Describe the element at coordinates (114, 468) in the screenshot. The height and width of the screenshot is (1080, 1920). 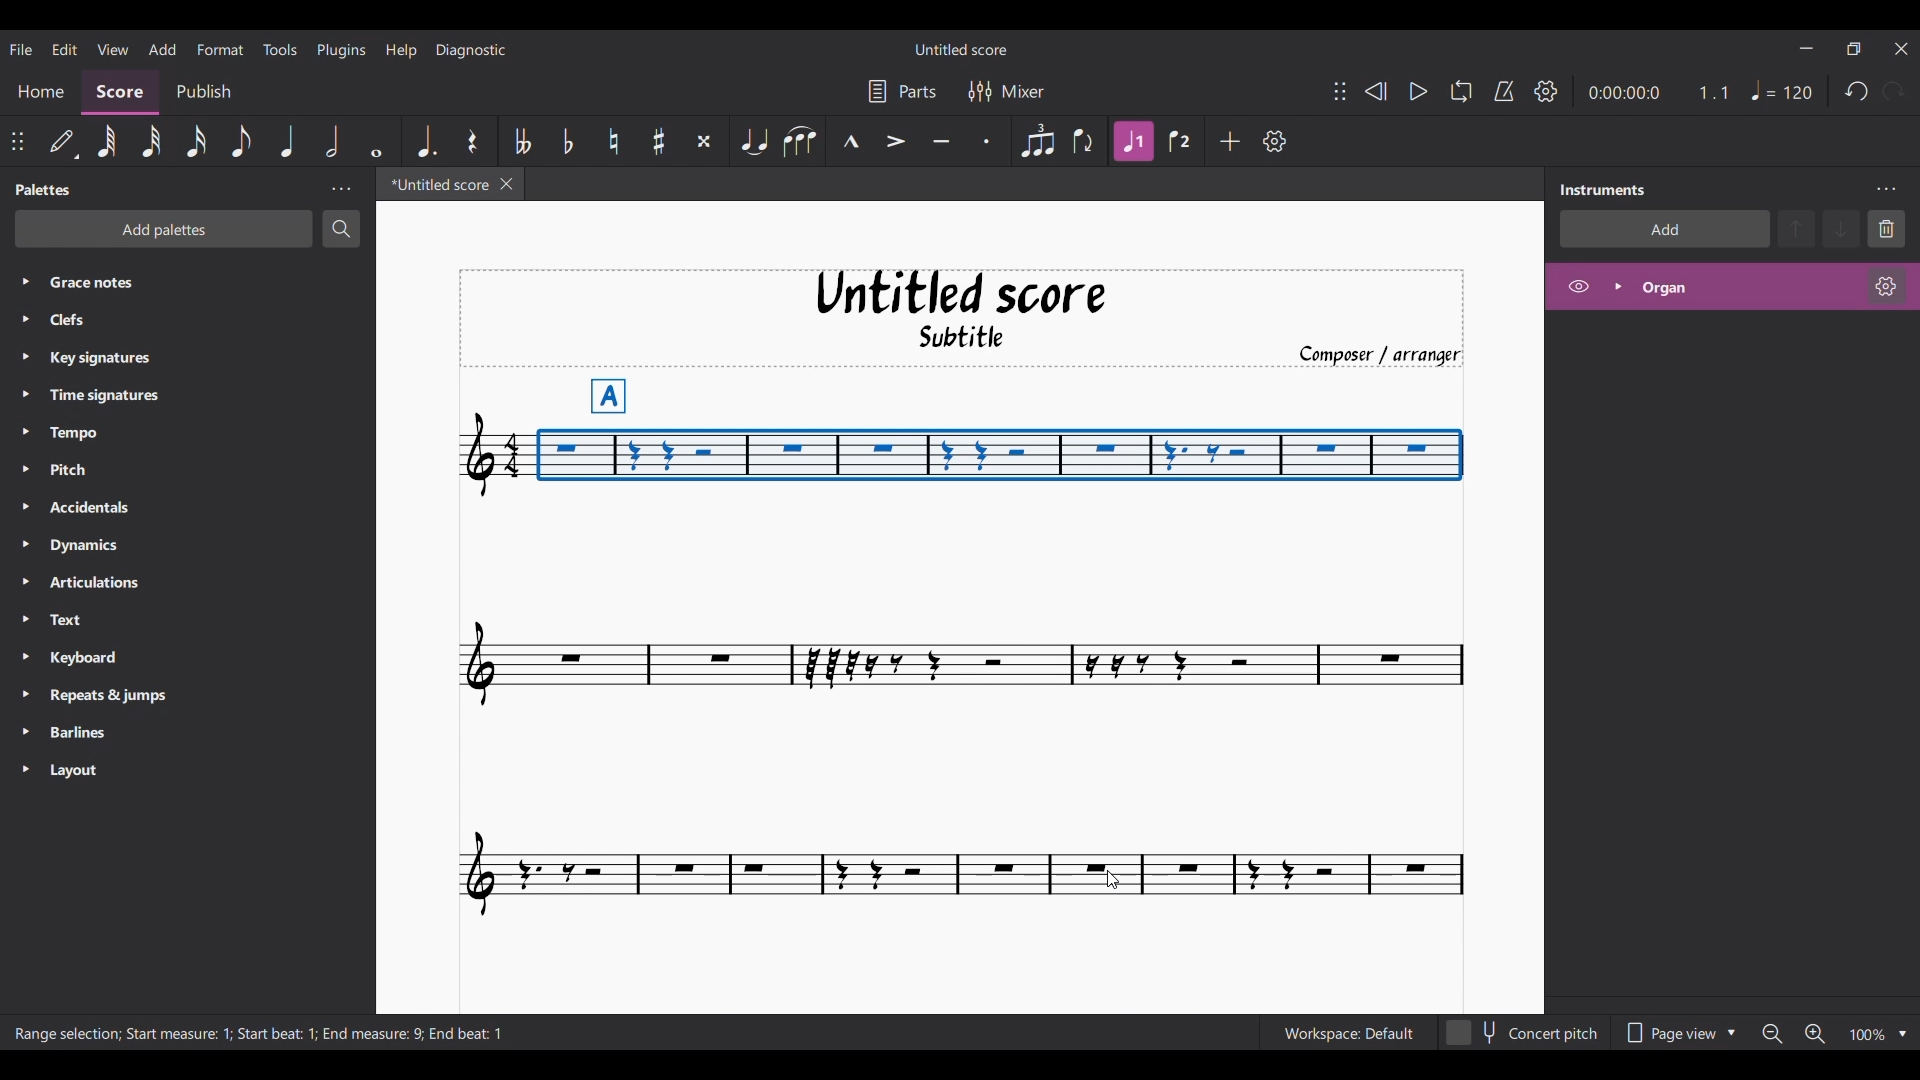
I see `Pitch` at that location.